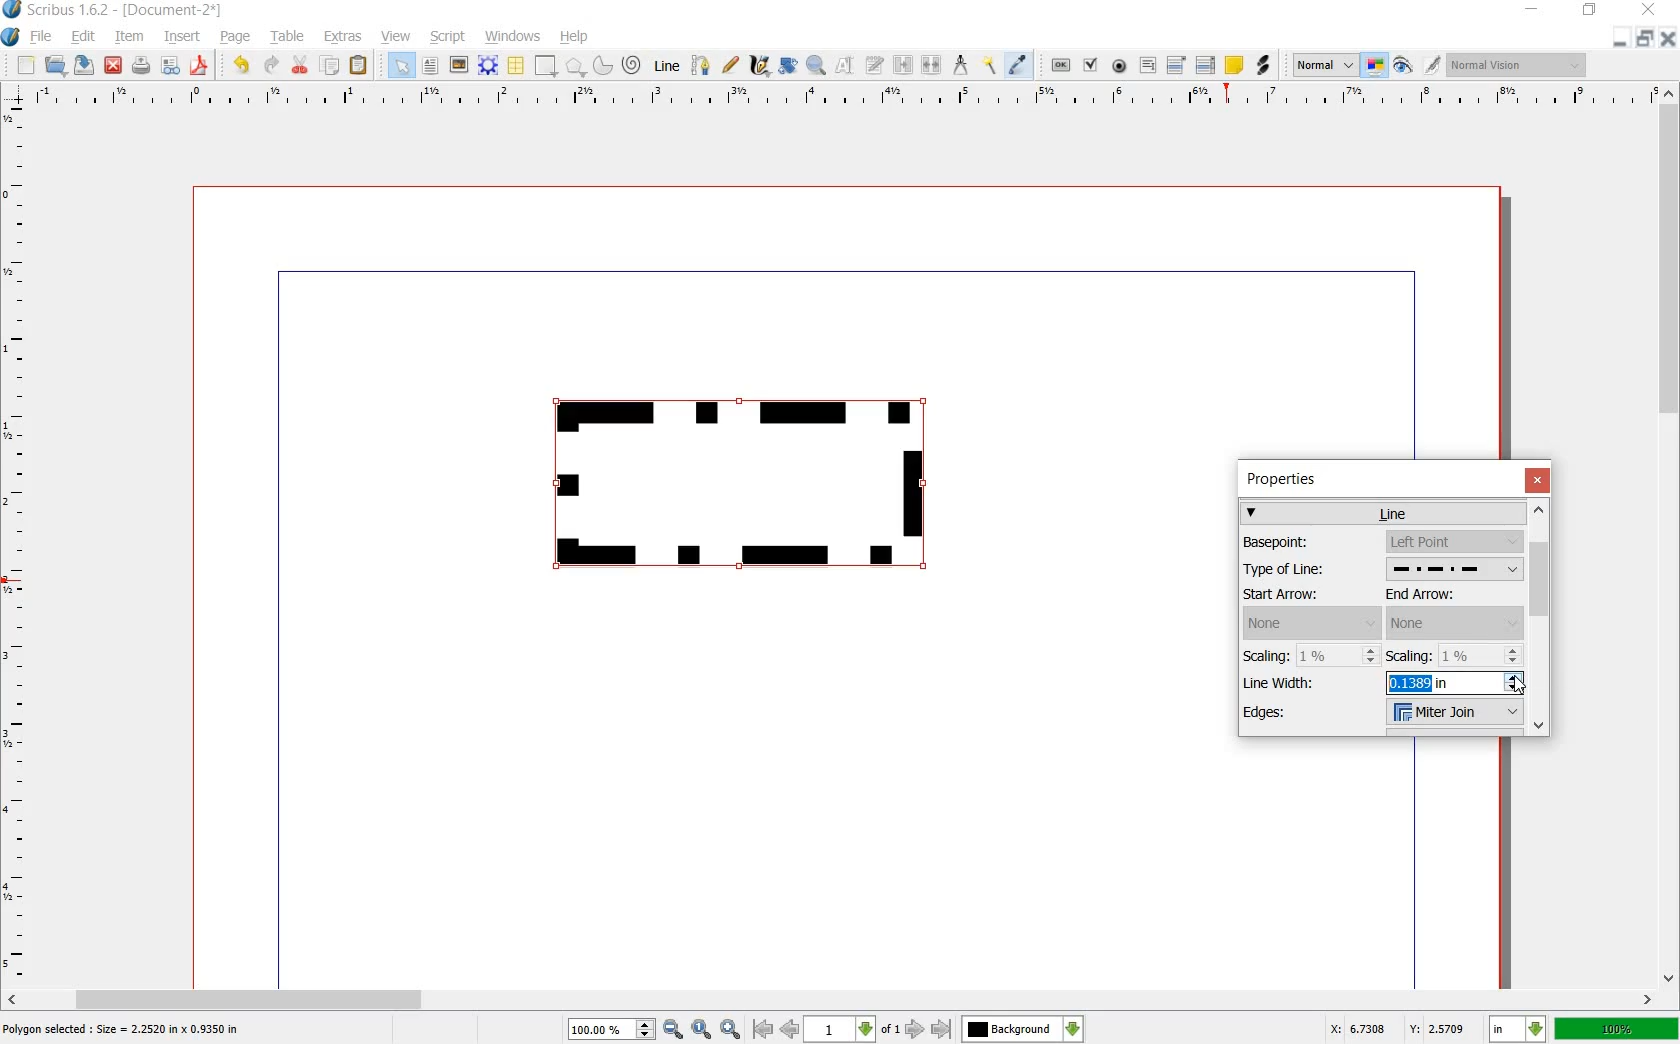 The image size is (1680, 1044). Describe the element at coordinates (1404, 66) in the screenshot. I see `PREVIEW MODE` at that location.